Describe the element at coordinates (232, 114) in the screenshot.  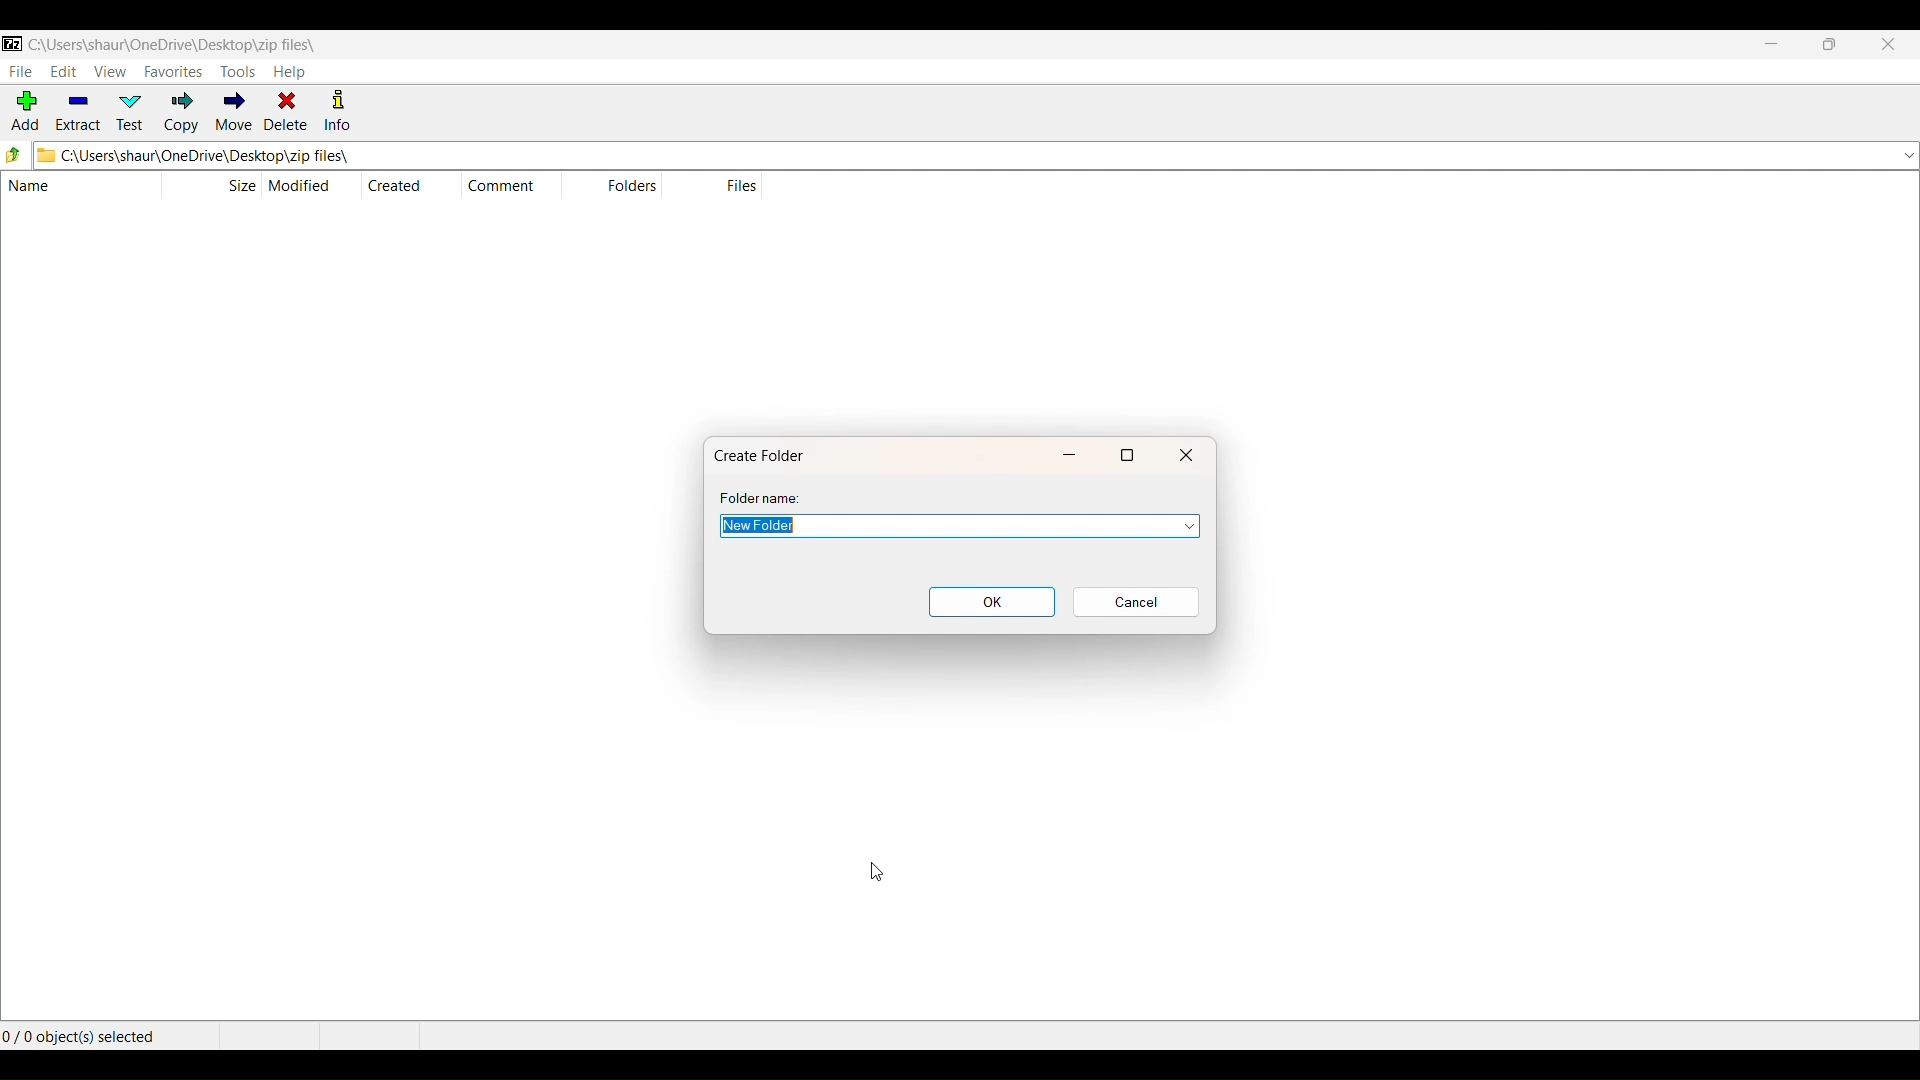
I see `MOVE` at that location.